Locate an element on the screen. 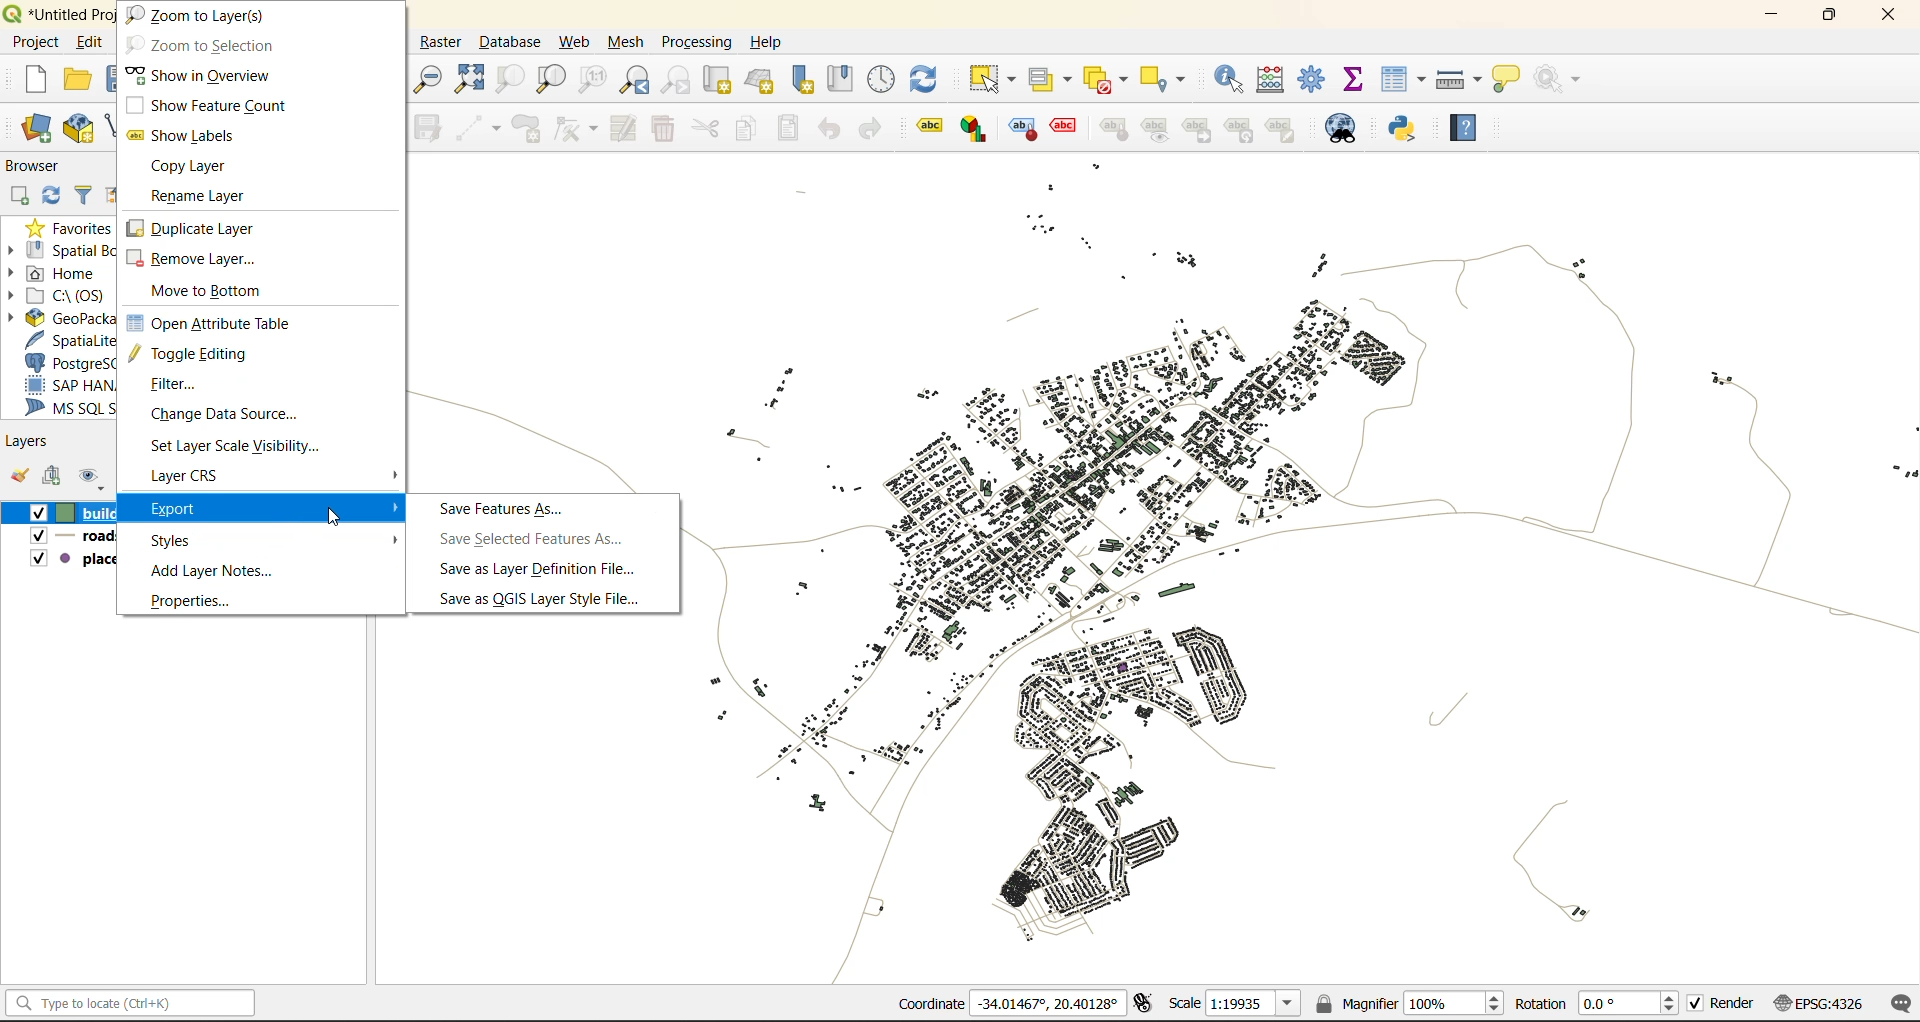 This screenshot has width=1920, height=1022. export is located at coordinates (204, 509).